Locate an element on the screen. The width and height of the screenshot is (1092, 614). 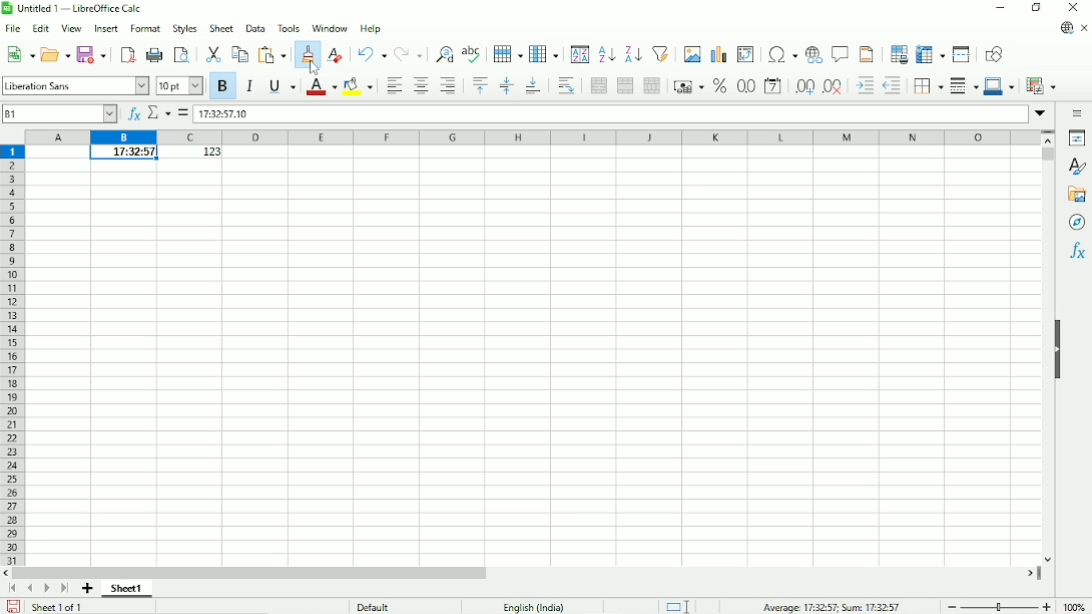
Update available is located at coordinates (1065, 29).